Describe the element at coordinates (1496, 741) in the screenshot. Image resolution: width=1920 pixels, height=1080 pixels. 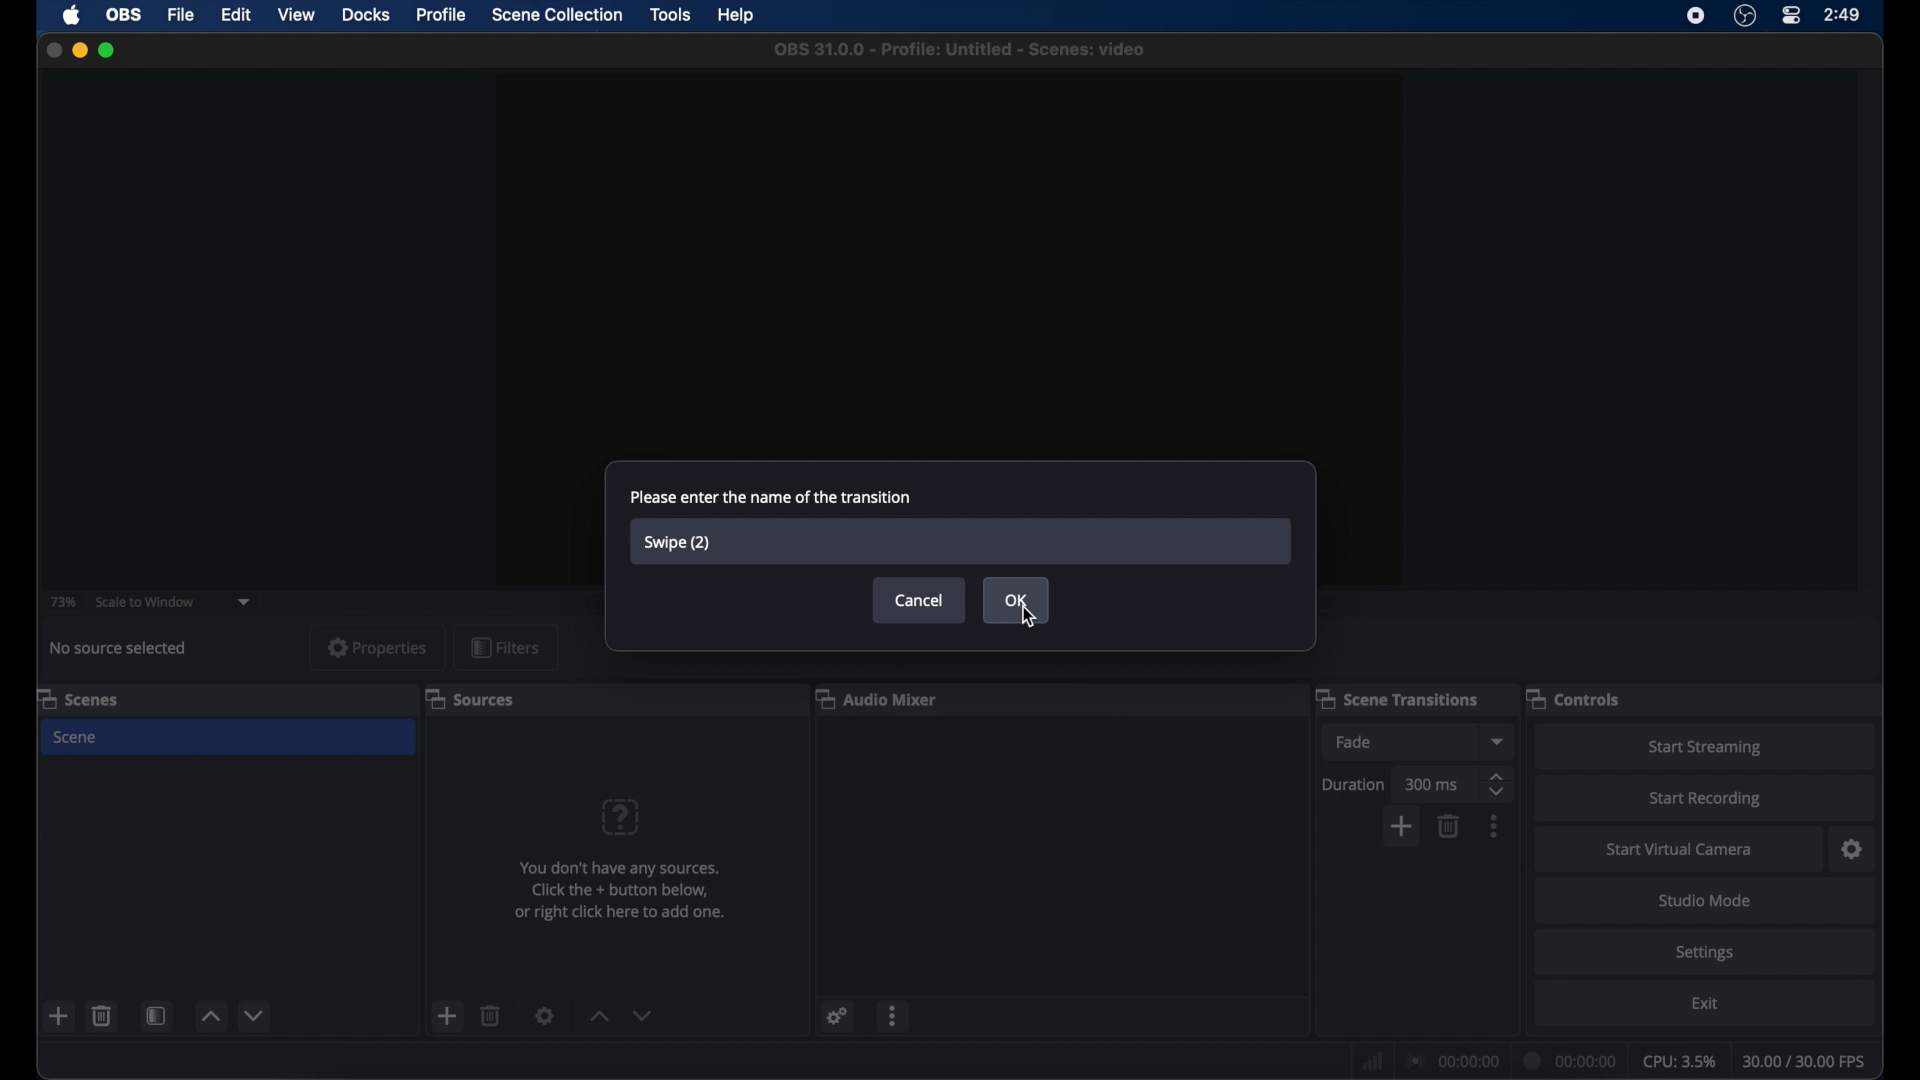
I see `dropdown` at that location.